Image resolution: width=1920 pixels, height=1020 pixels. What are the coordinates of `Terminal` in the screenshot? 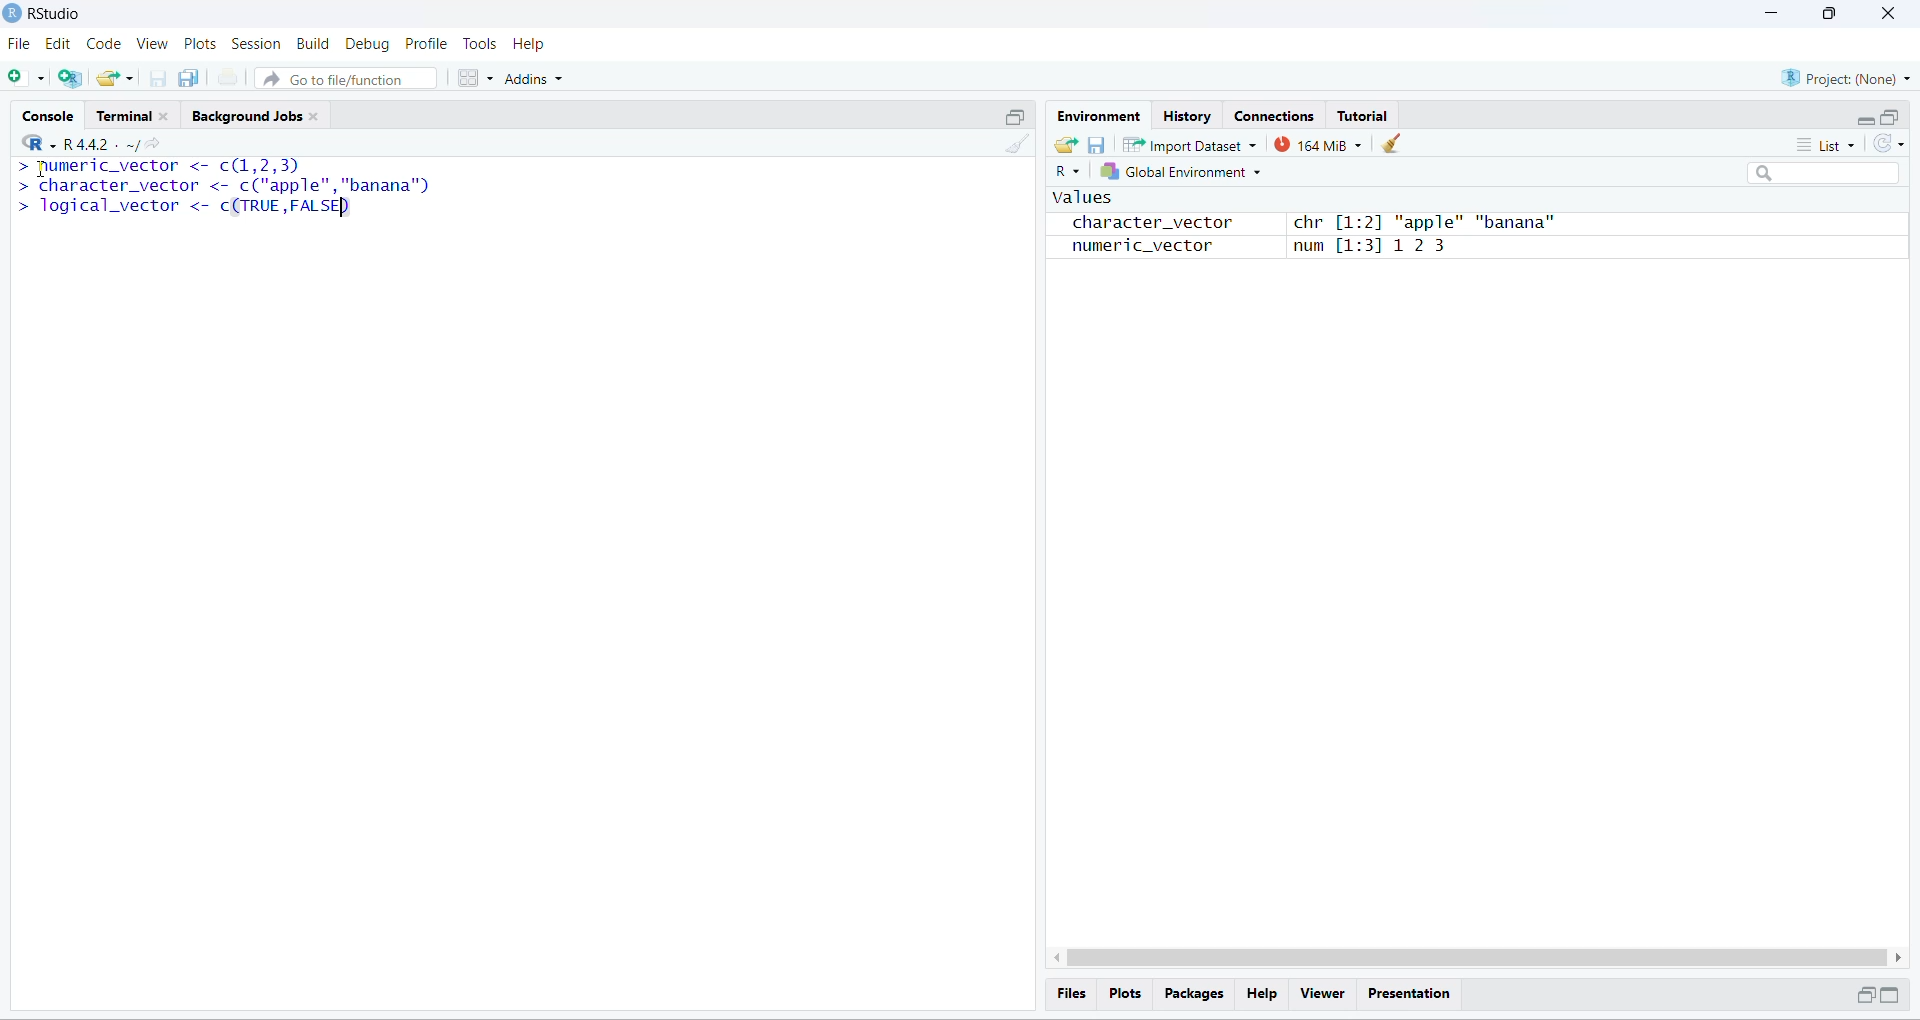 It's located at (136, 112).